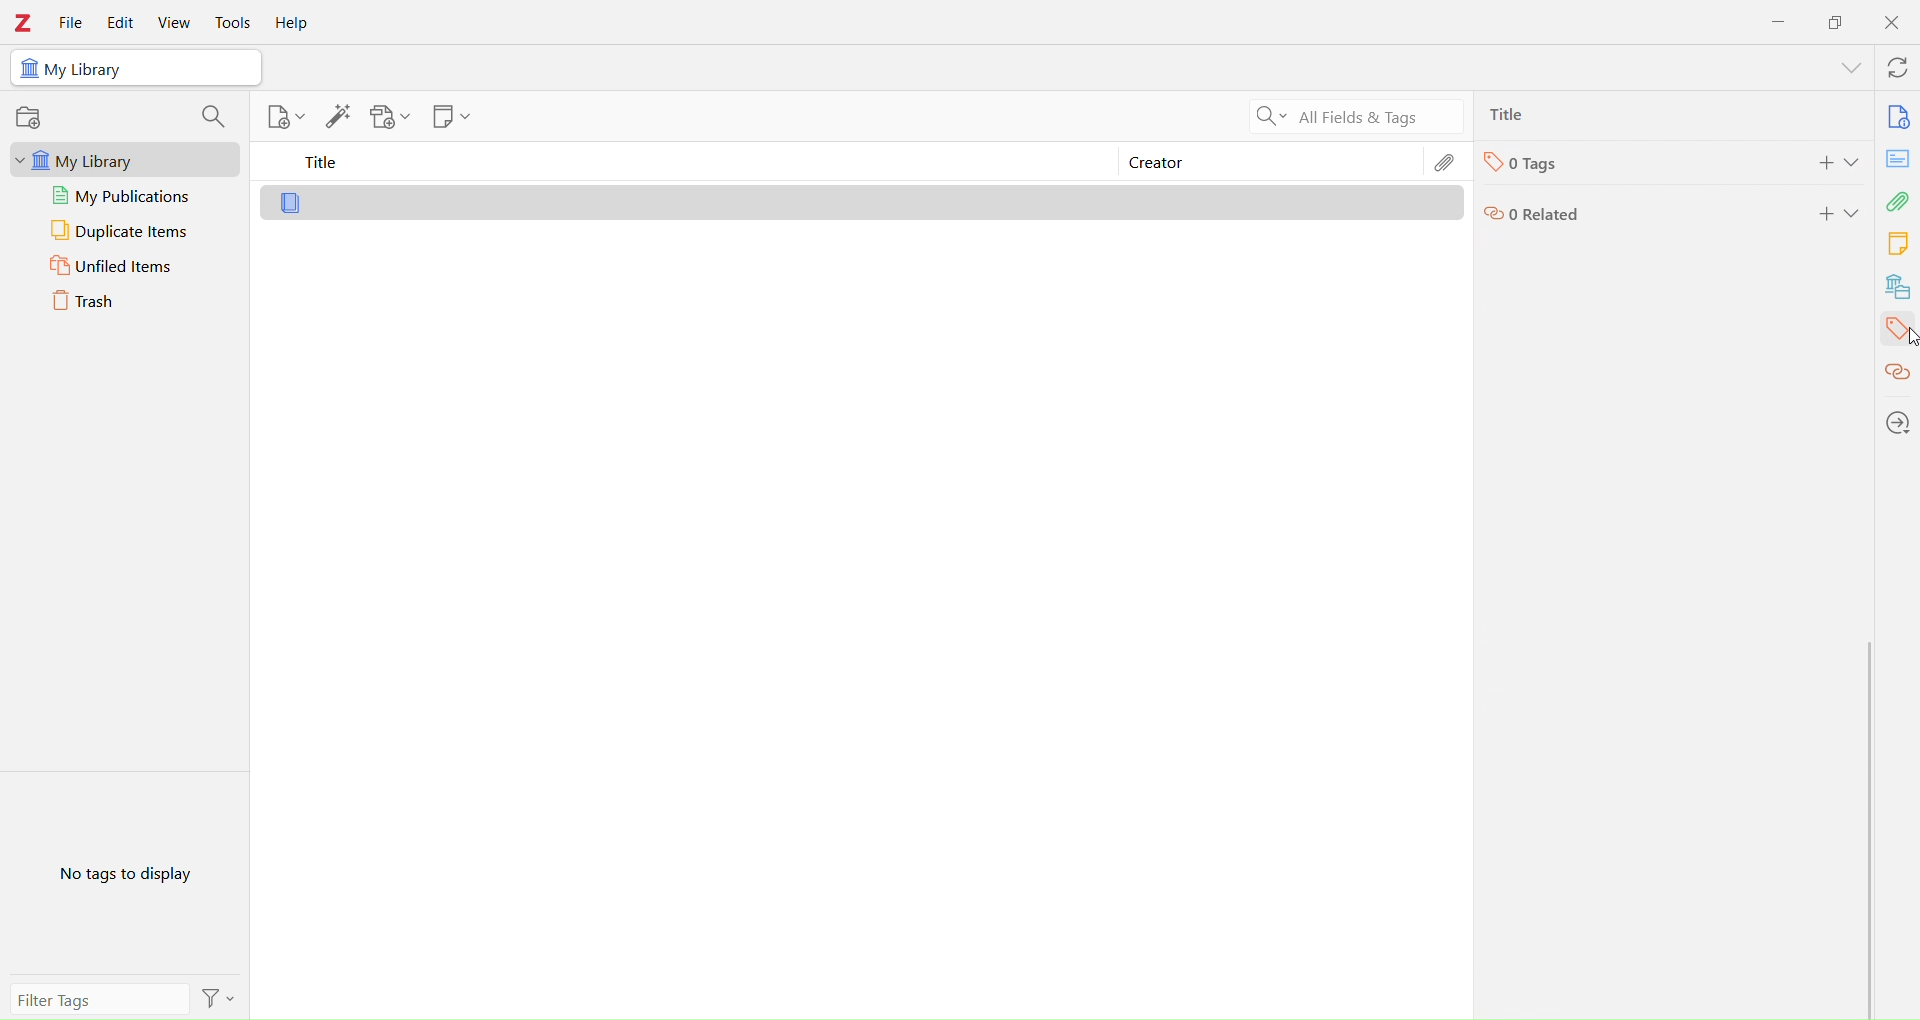 The height and width of the screenshot is (1020, 1920). What do you see at coordinates (214, 119) in the screenshot?
I see `search` at bounding box center [214, 119].